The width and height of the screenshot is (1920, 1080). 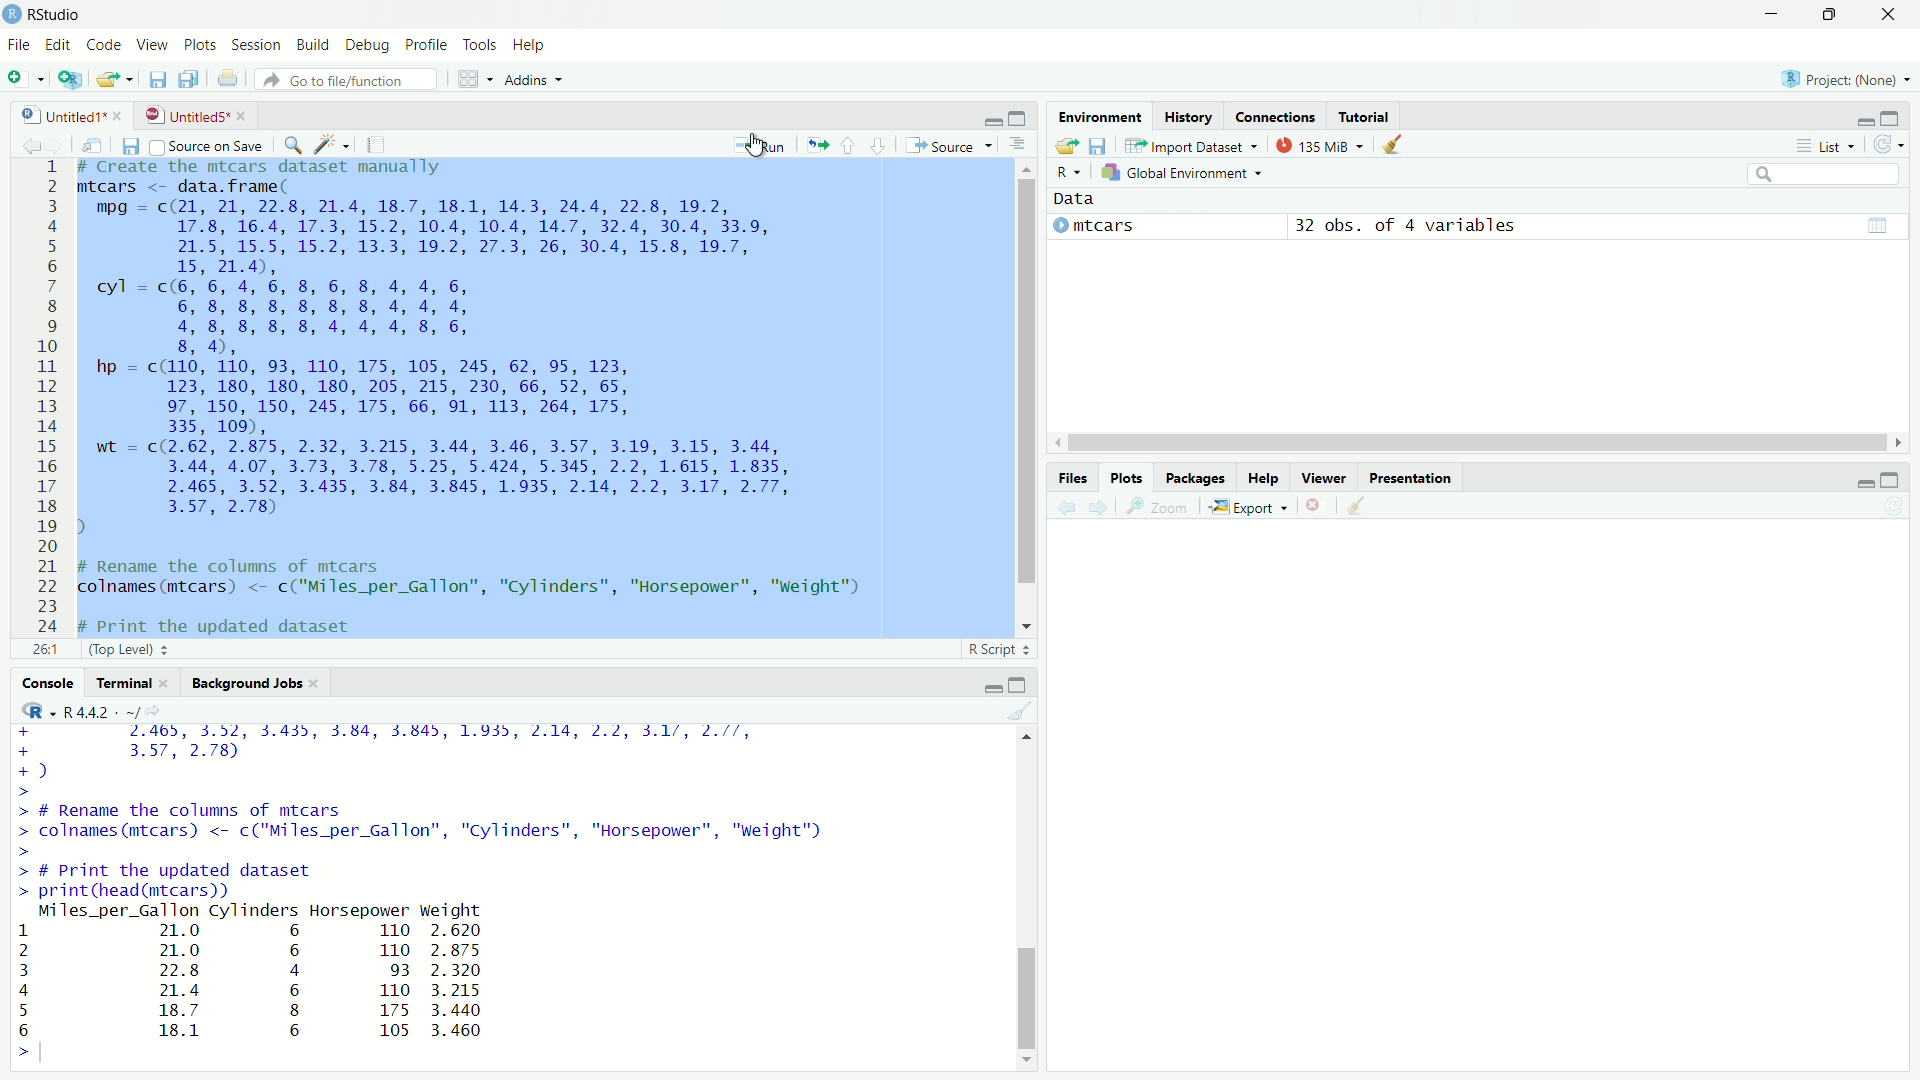 I want to click on zoom, so click(x=1161, y=508).